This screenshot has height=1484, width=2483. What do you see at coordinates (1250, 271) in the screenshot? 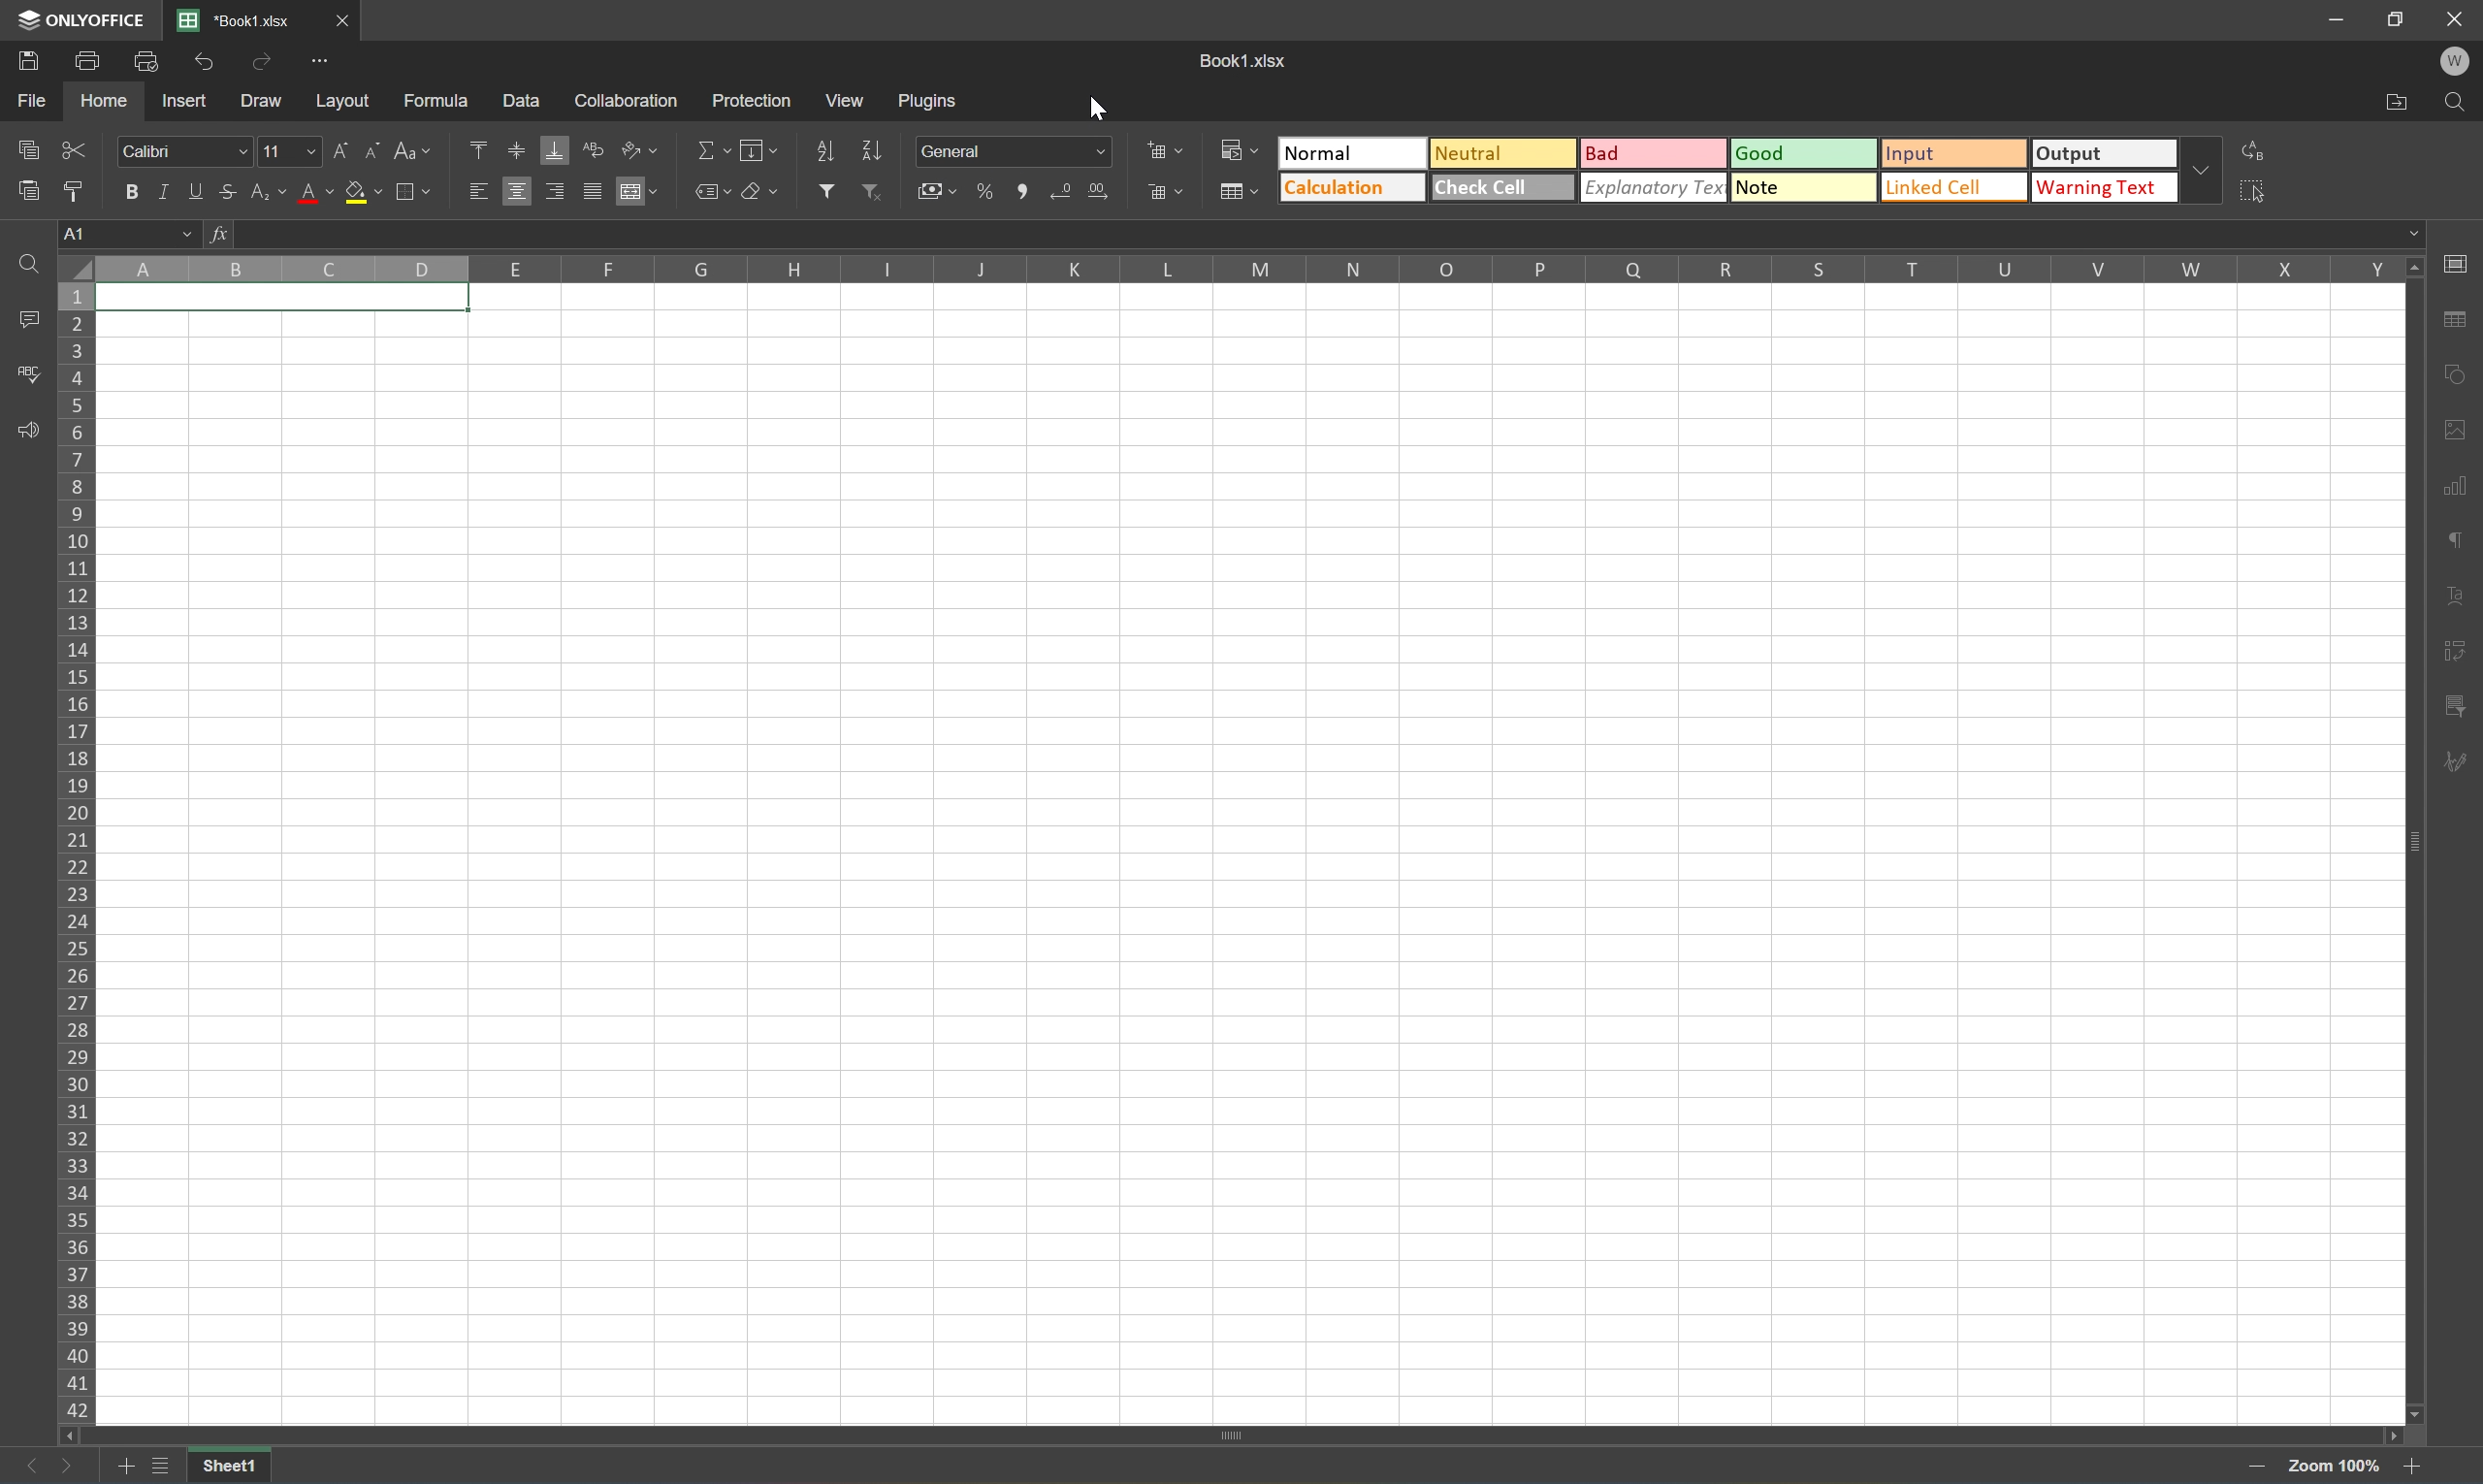
I see `Column names` at bounding box center [1250, 271].